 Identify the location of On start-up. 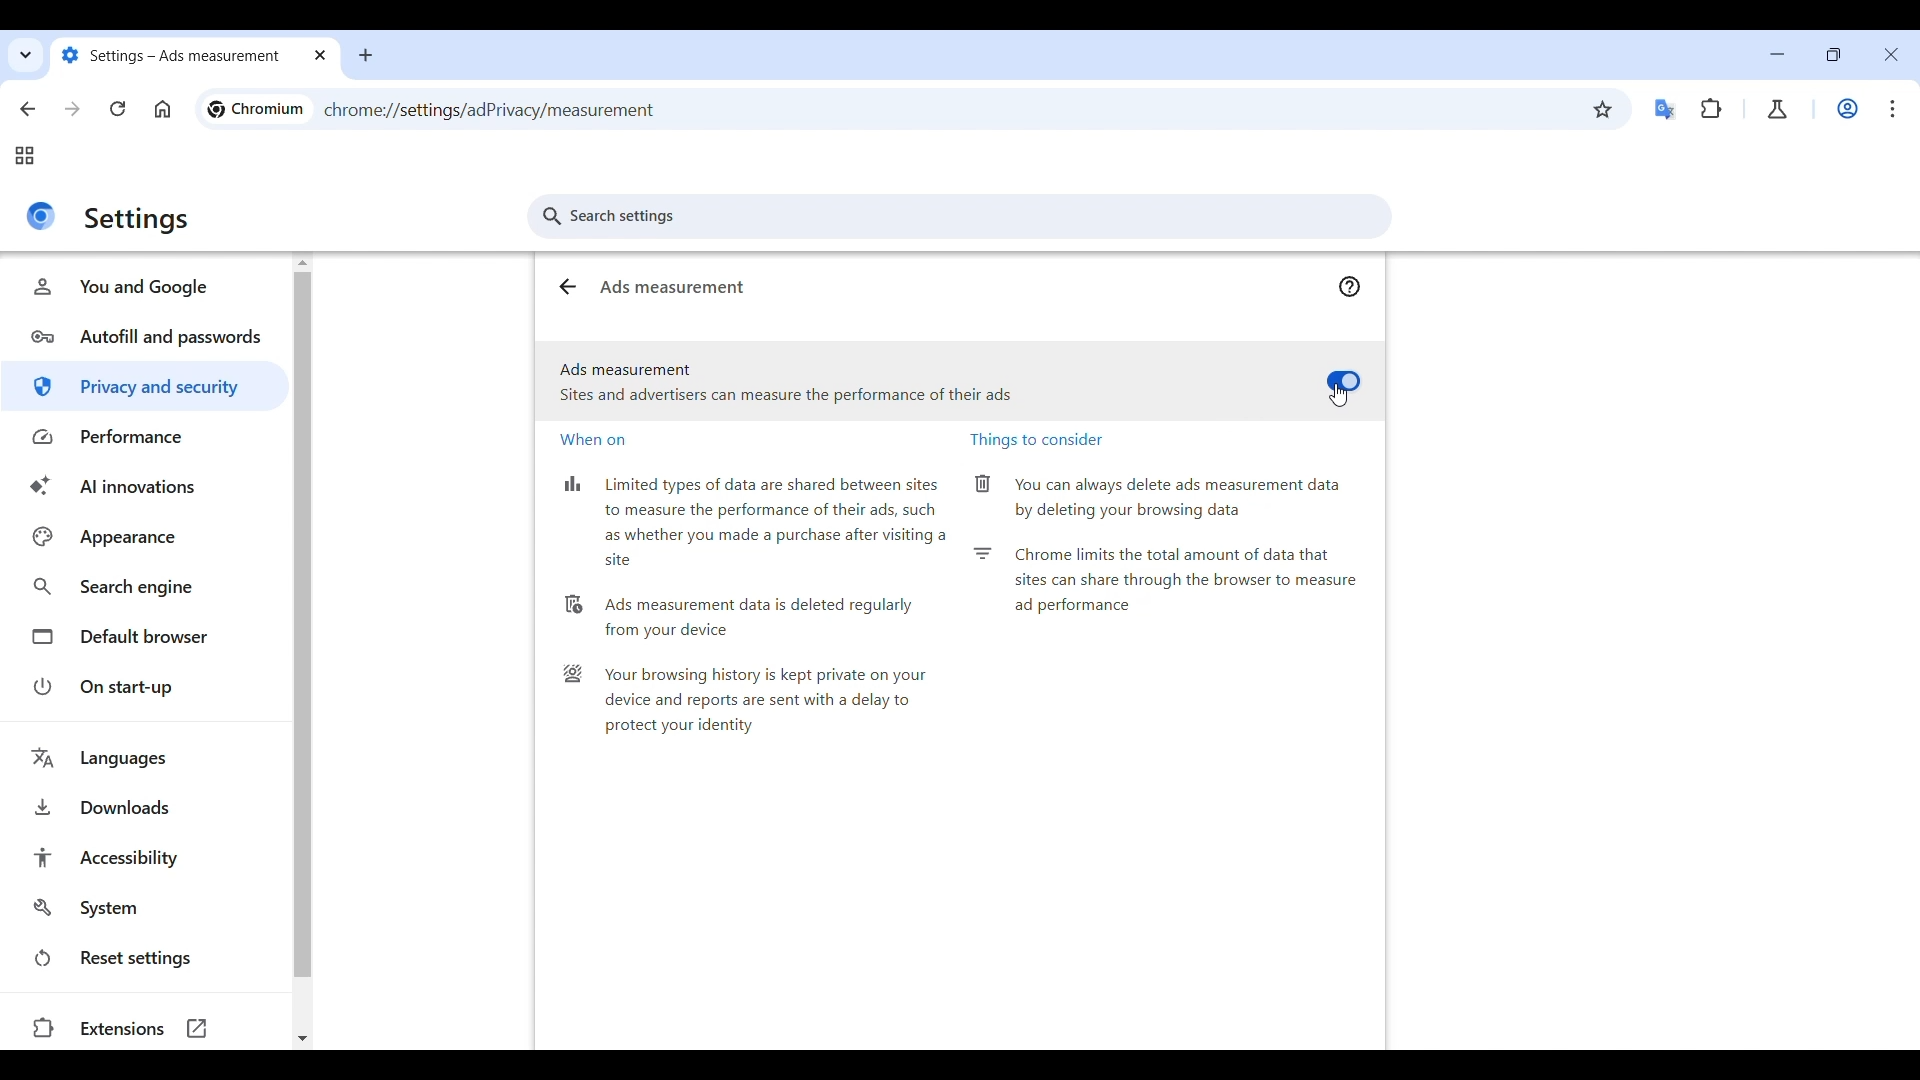
(144, 686).